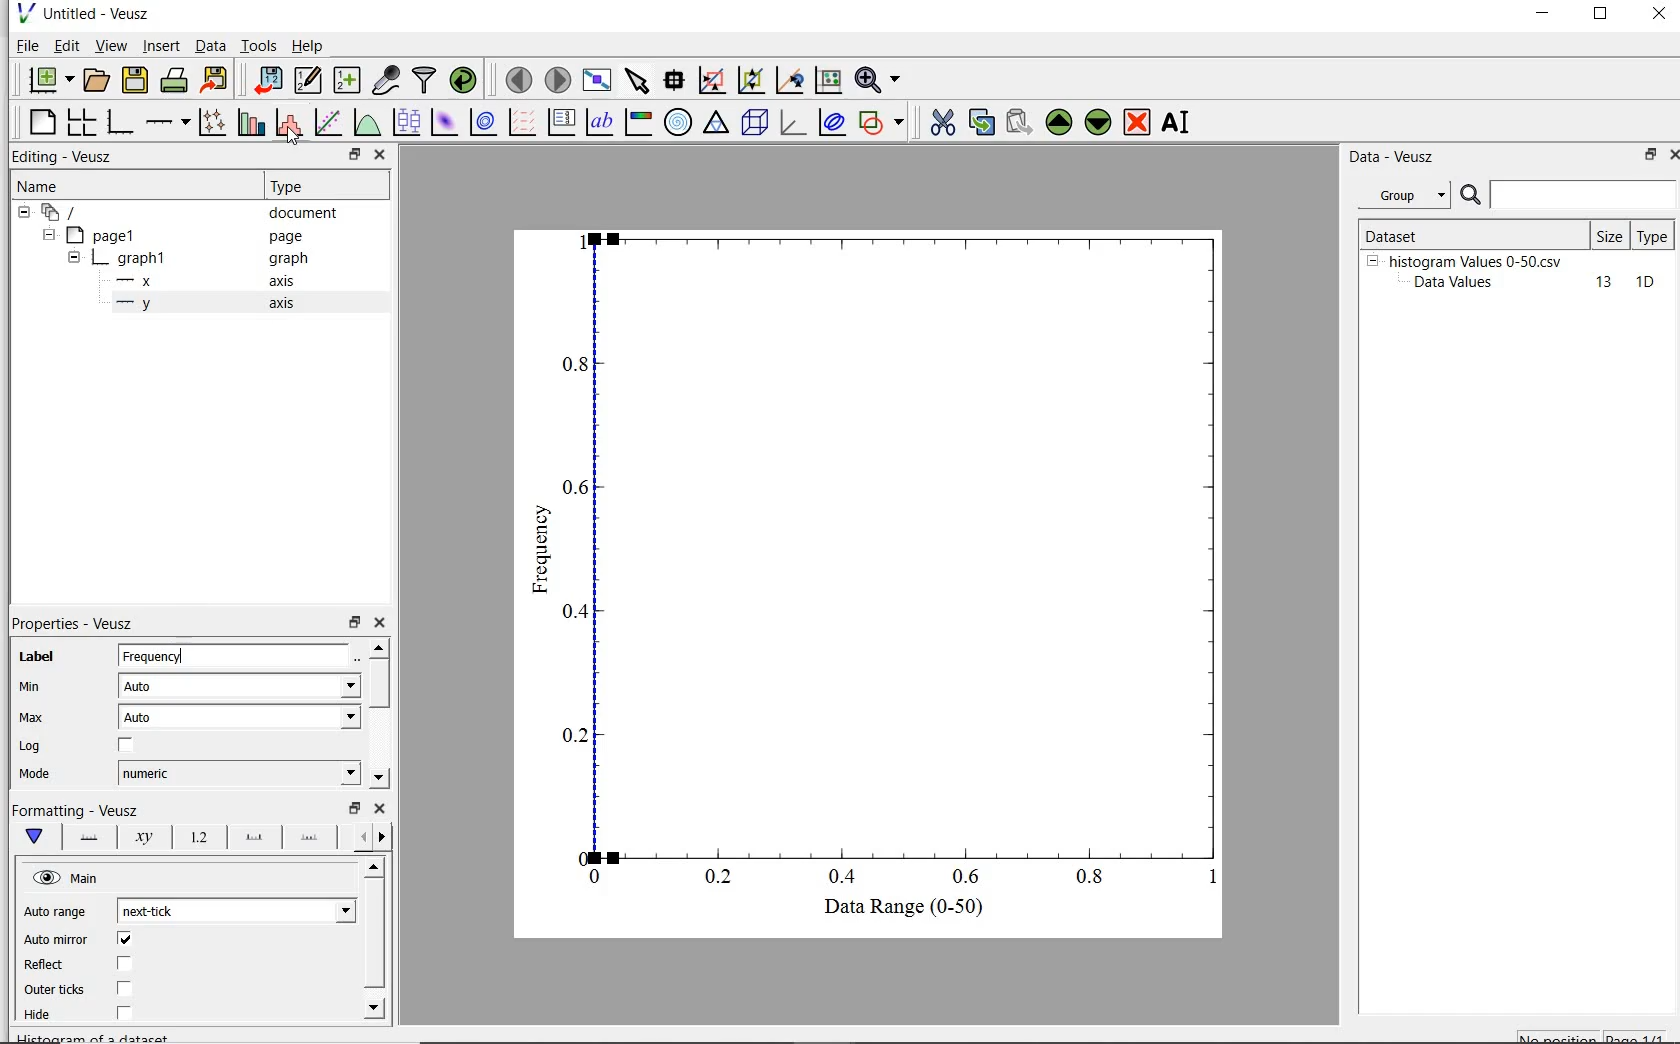  I want to click on ‘Auto mirror, so click(56, 938).